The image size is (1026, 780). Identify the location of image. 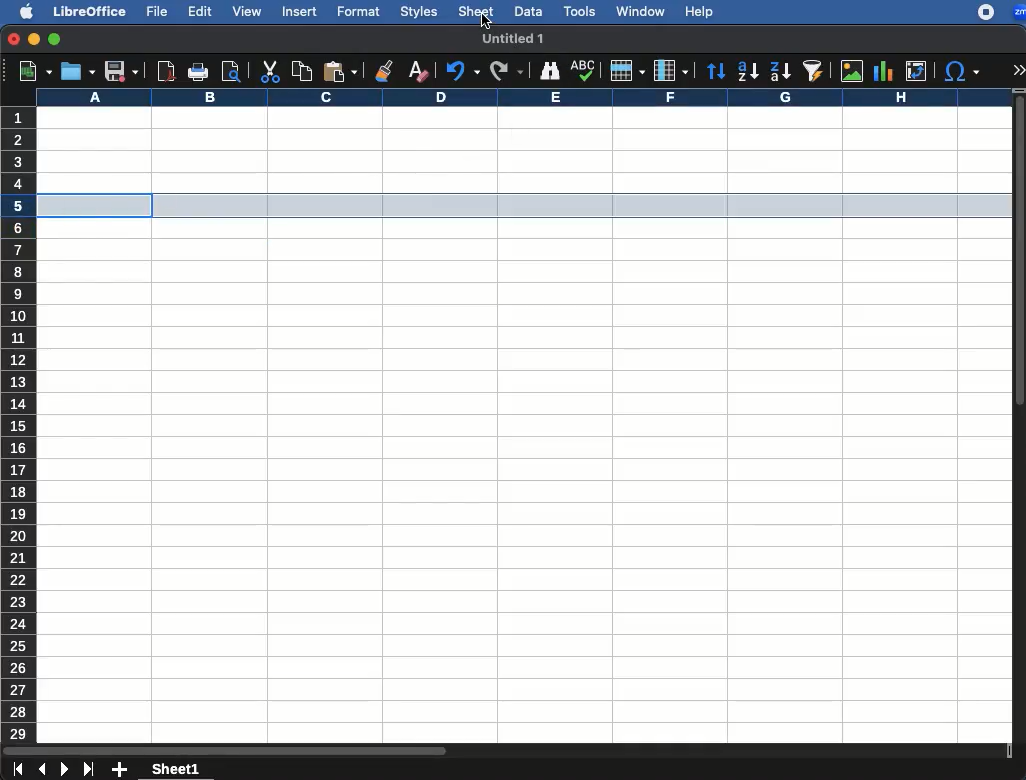
(852, 71).